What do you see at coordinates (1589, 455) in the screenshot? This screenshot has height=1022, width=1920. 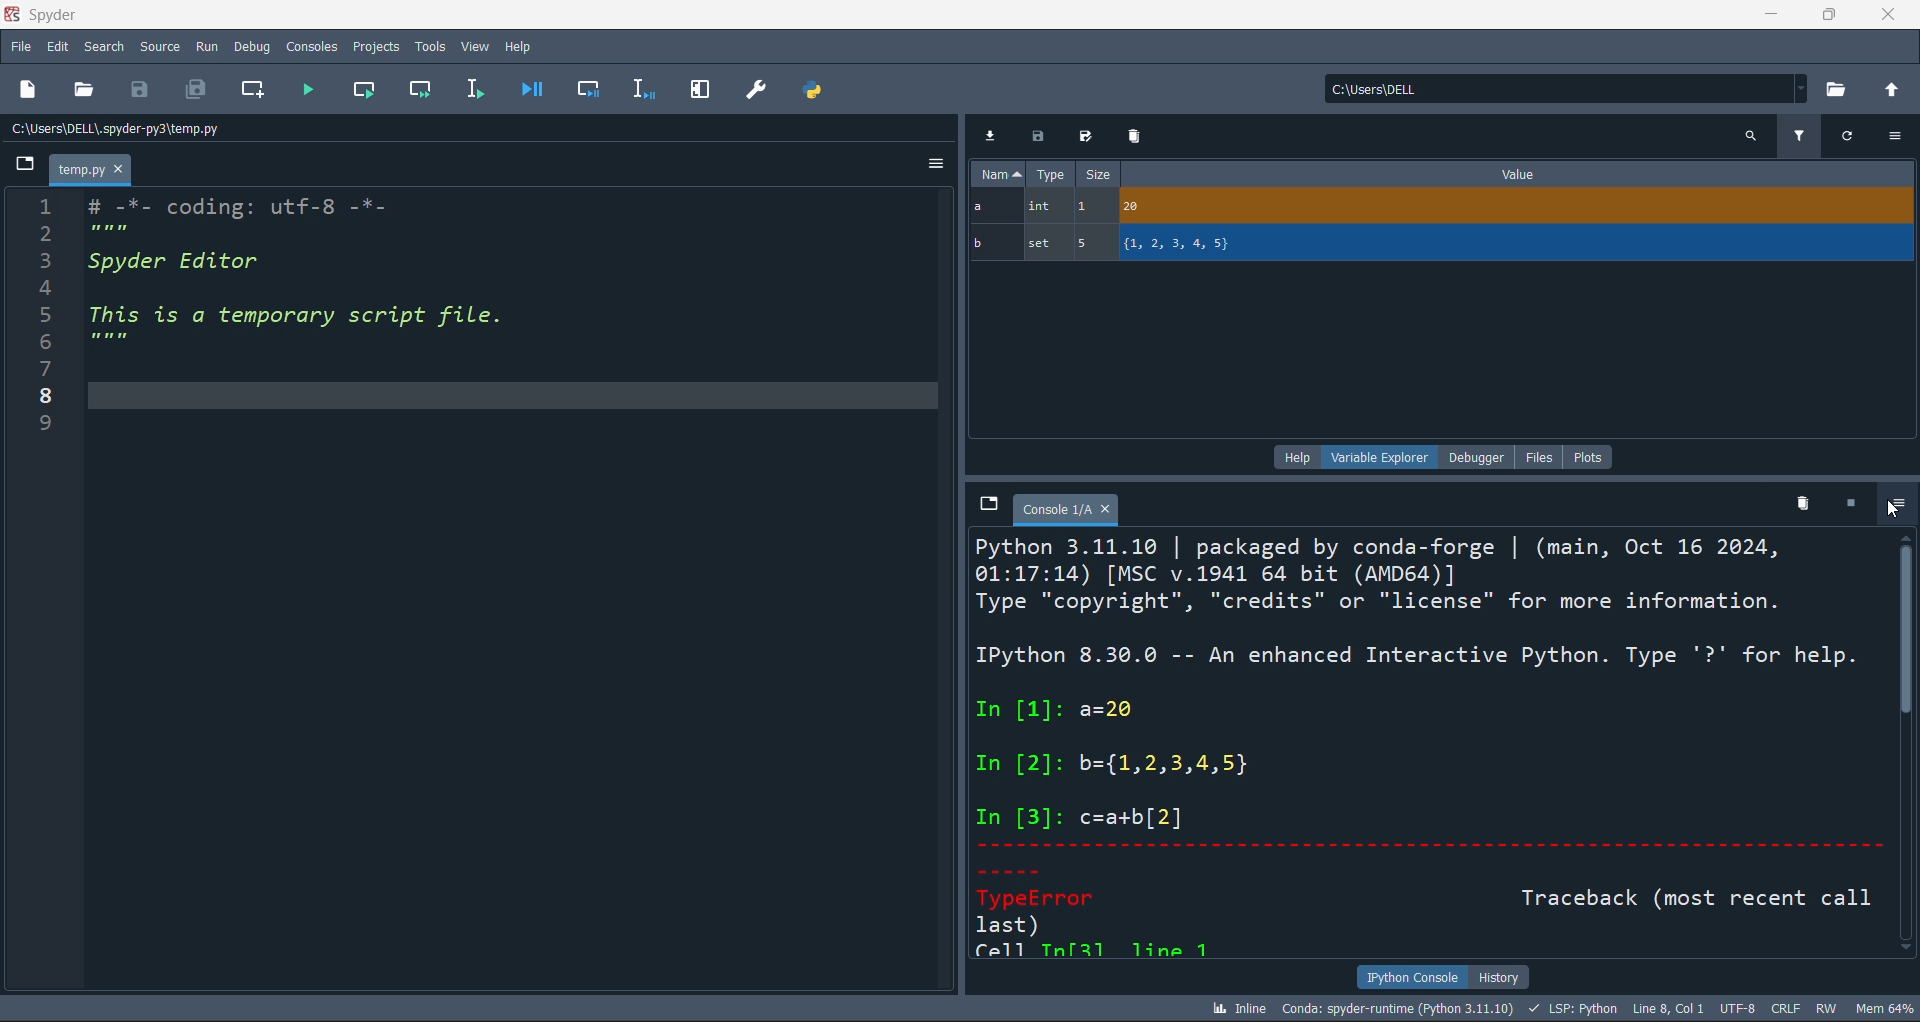 I see `plots` at bounding box center [1589, 455].